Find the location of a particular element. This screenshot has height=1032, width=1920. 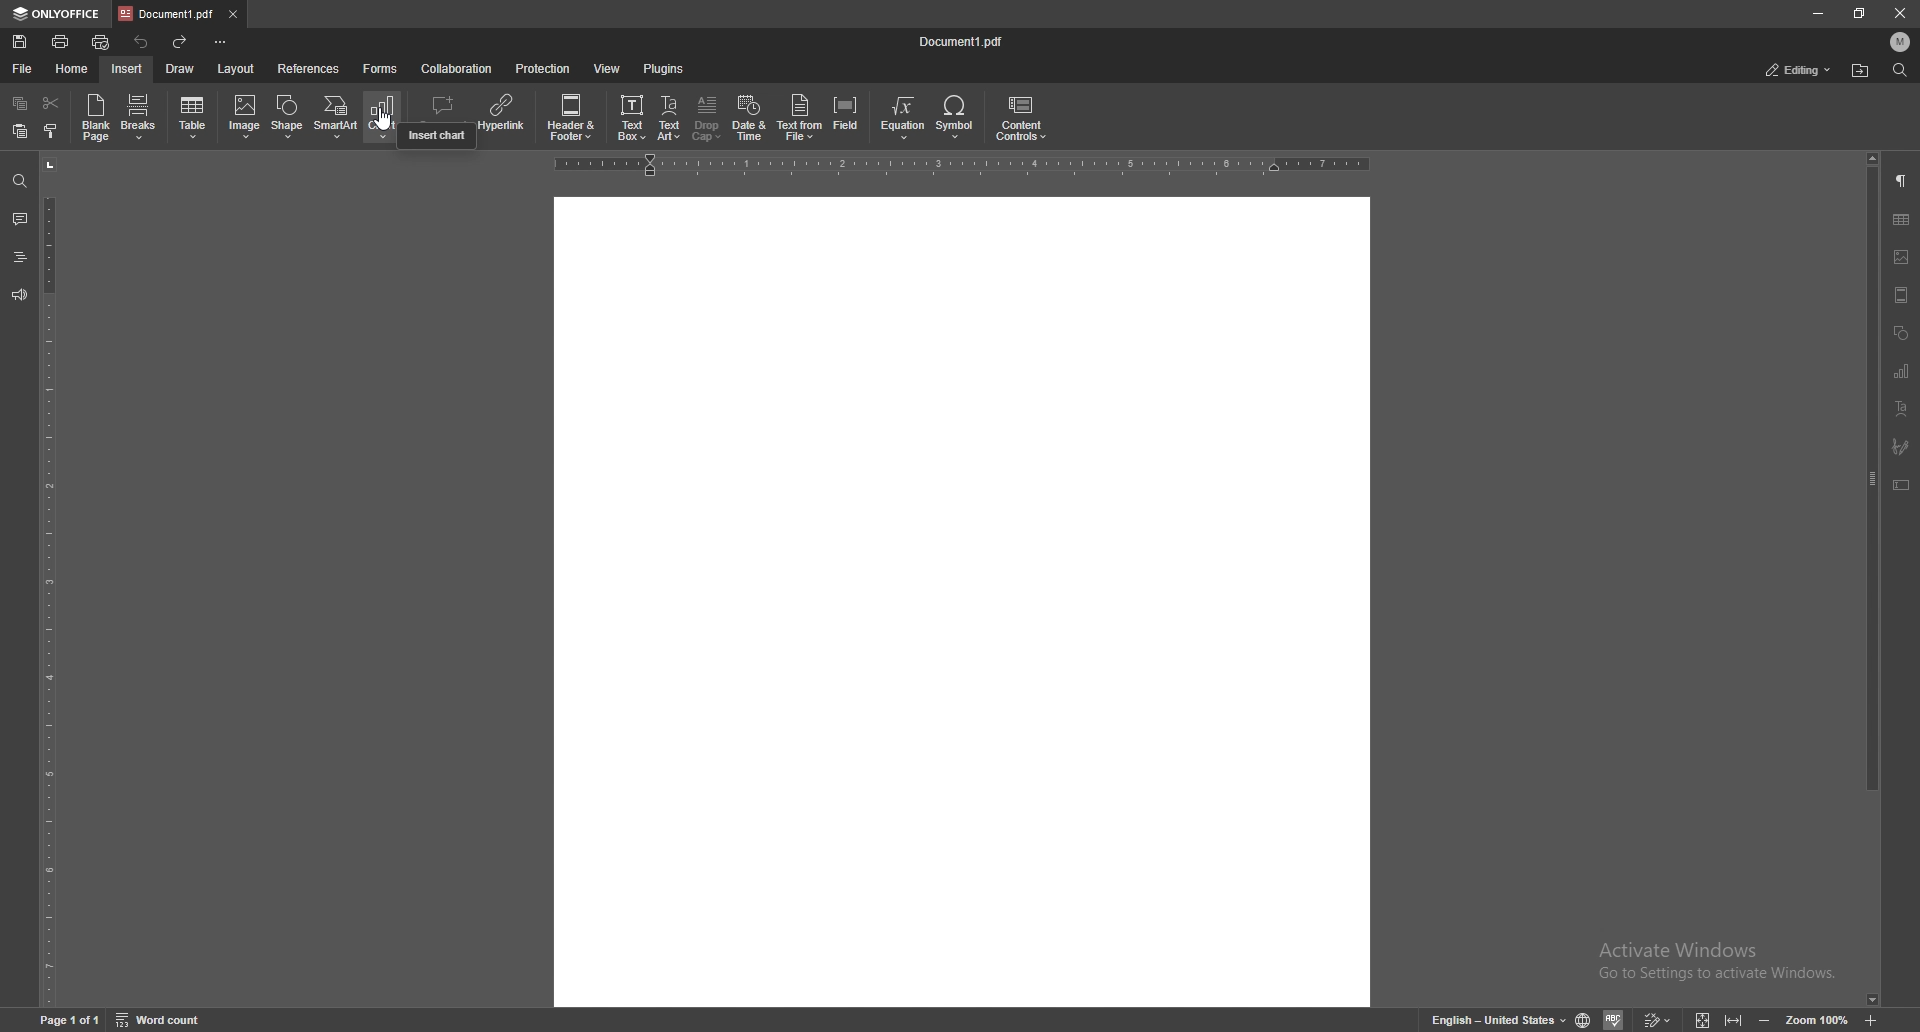

home is located at coordinates (73, 68).